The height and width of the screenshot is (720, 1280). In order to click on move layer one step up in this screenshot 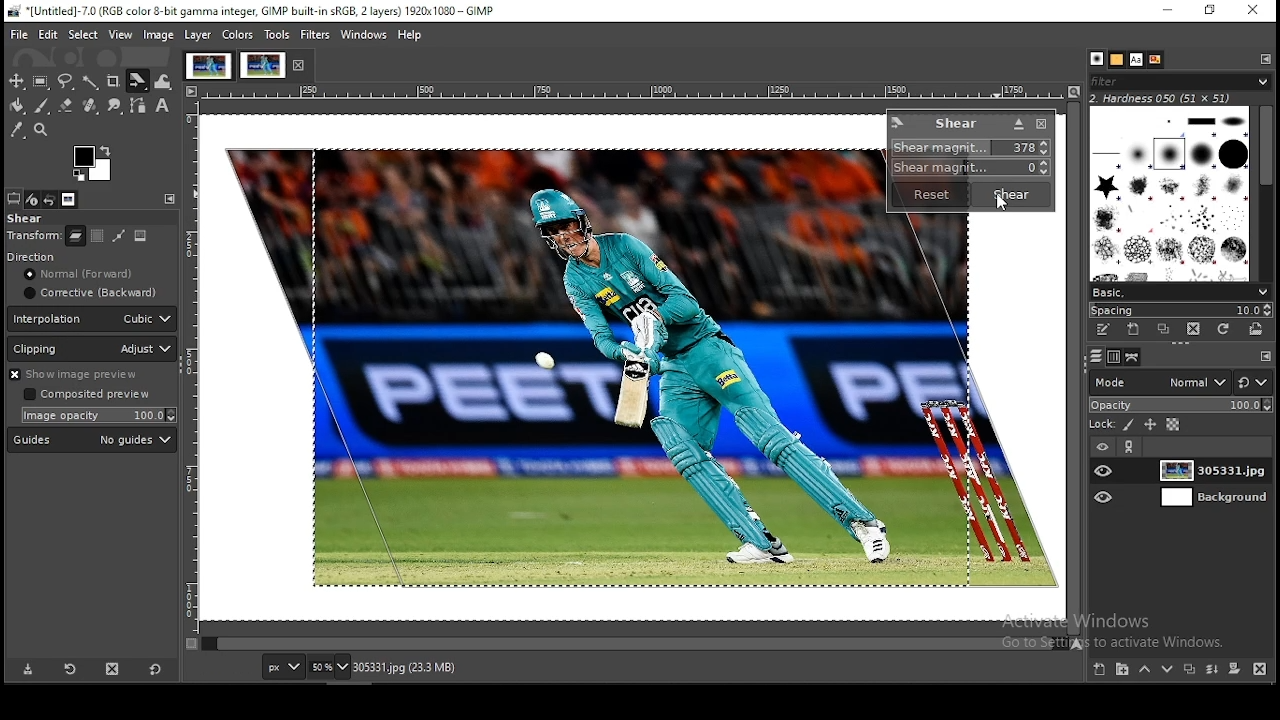, I will do `click(1143, 669)`.